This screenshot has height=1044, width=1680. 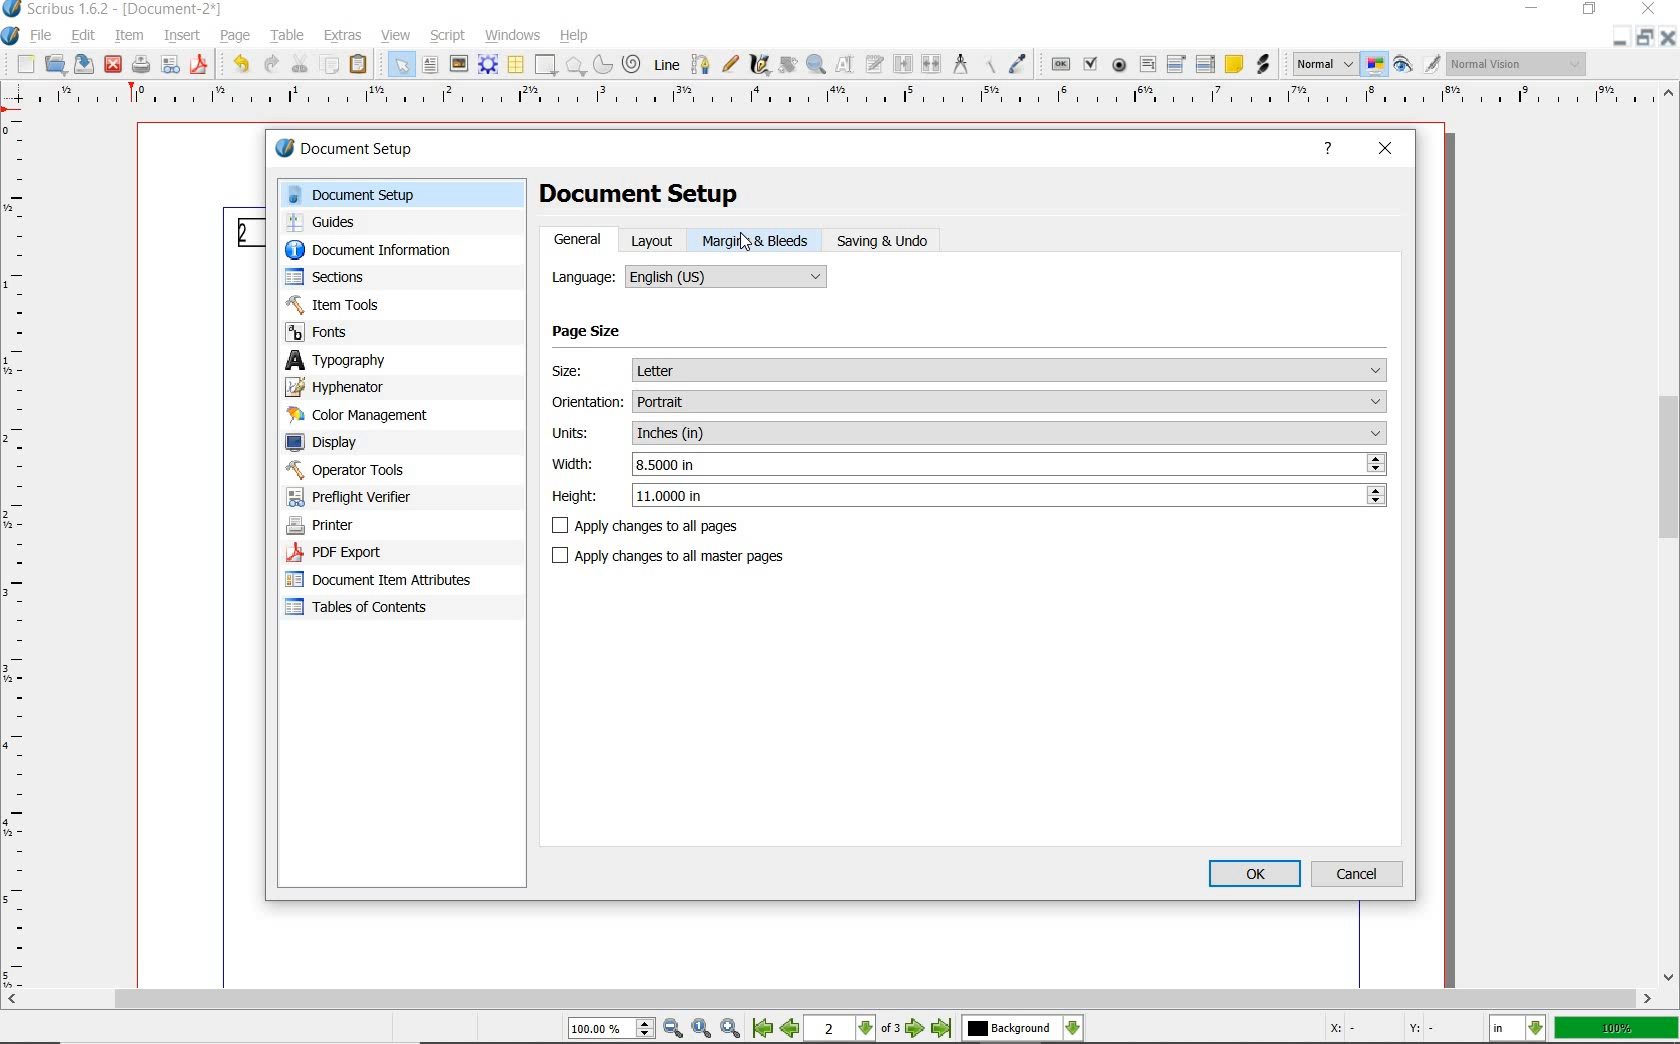 I want to click on script, so click(x=450, y=35).